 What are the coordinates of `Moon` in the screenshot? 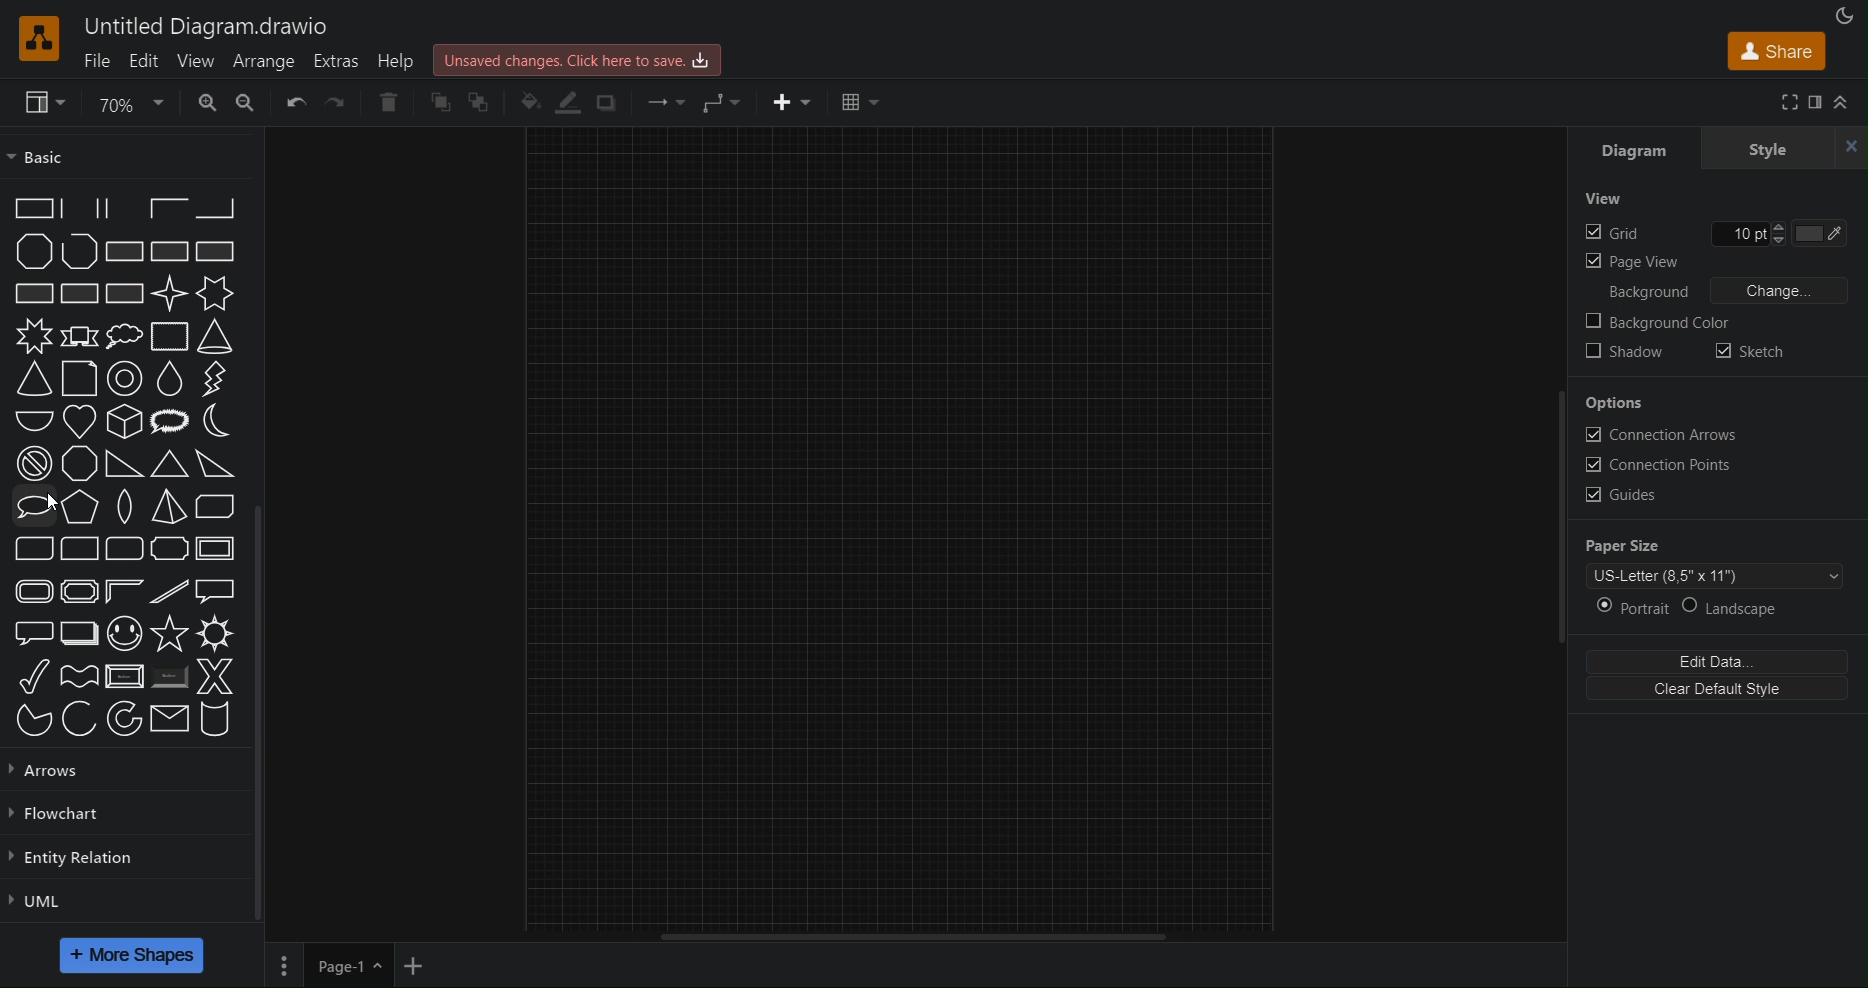 It's located at (215, 421).